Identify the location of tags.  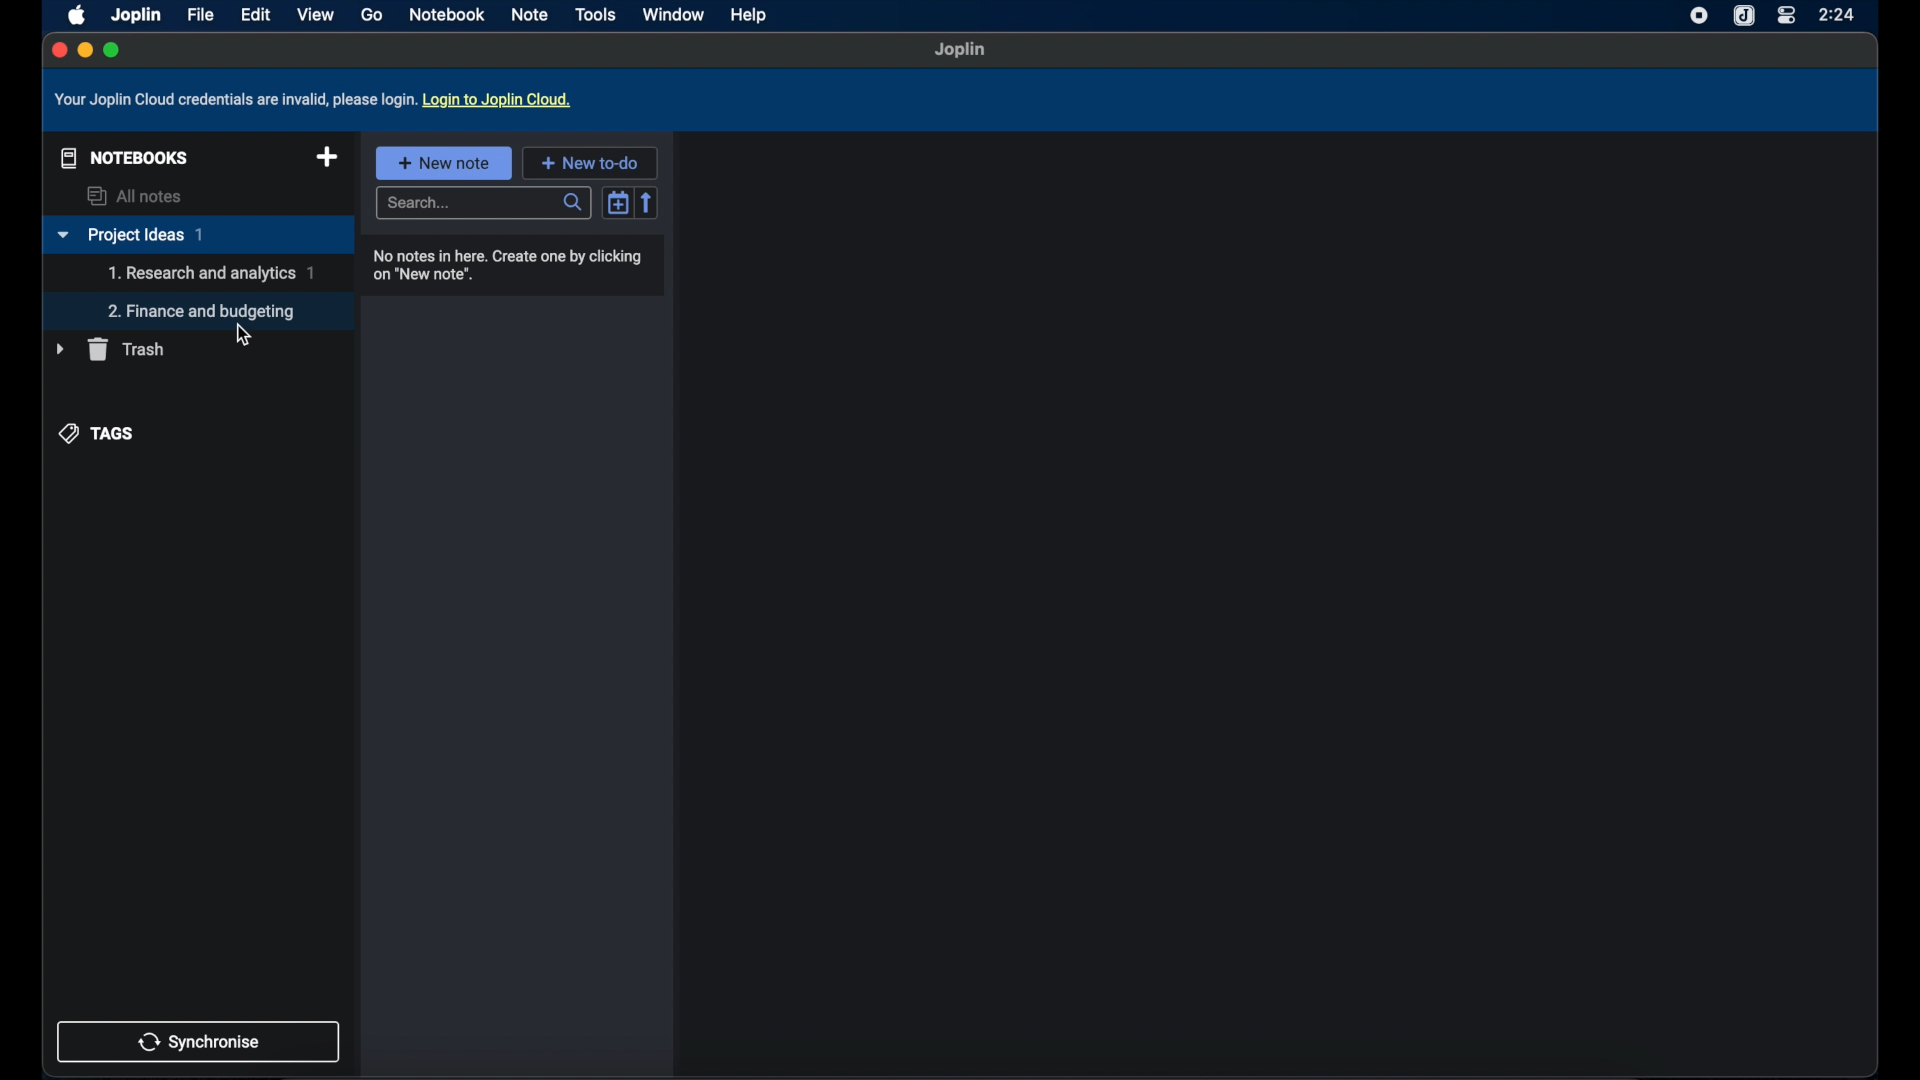
(99, 432).